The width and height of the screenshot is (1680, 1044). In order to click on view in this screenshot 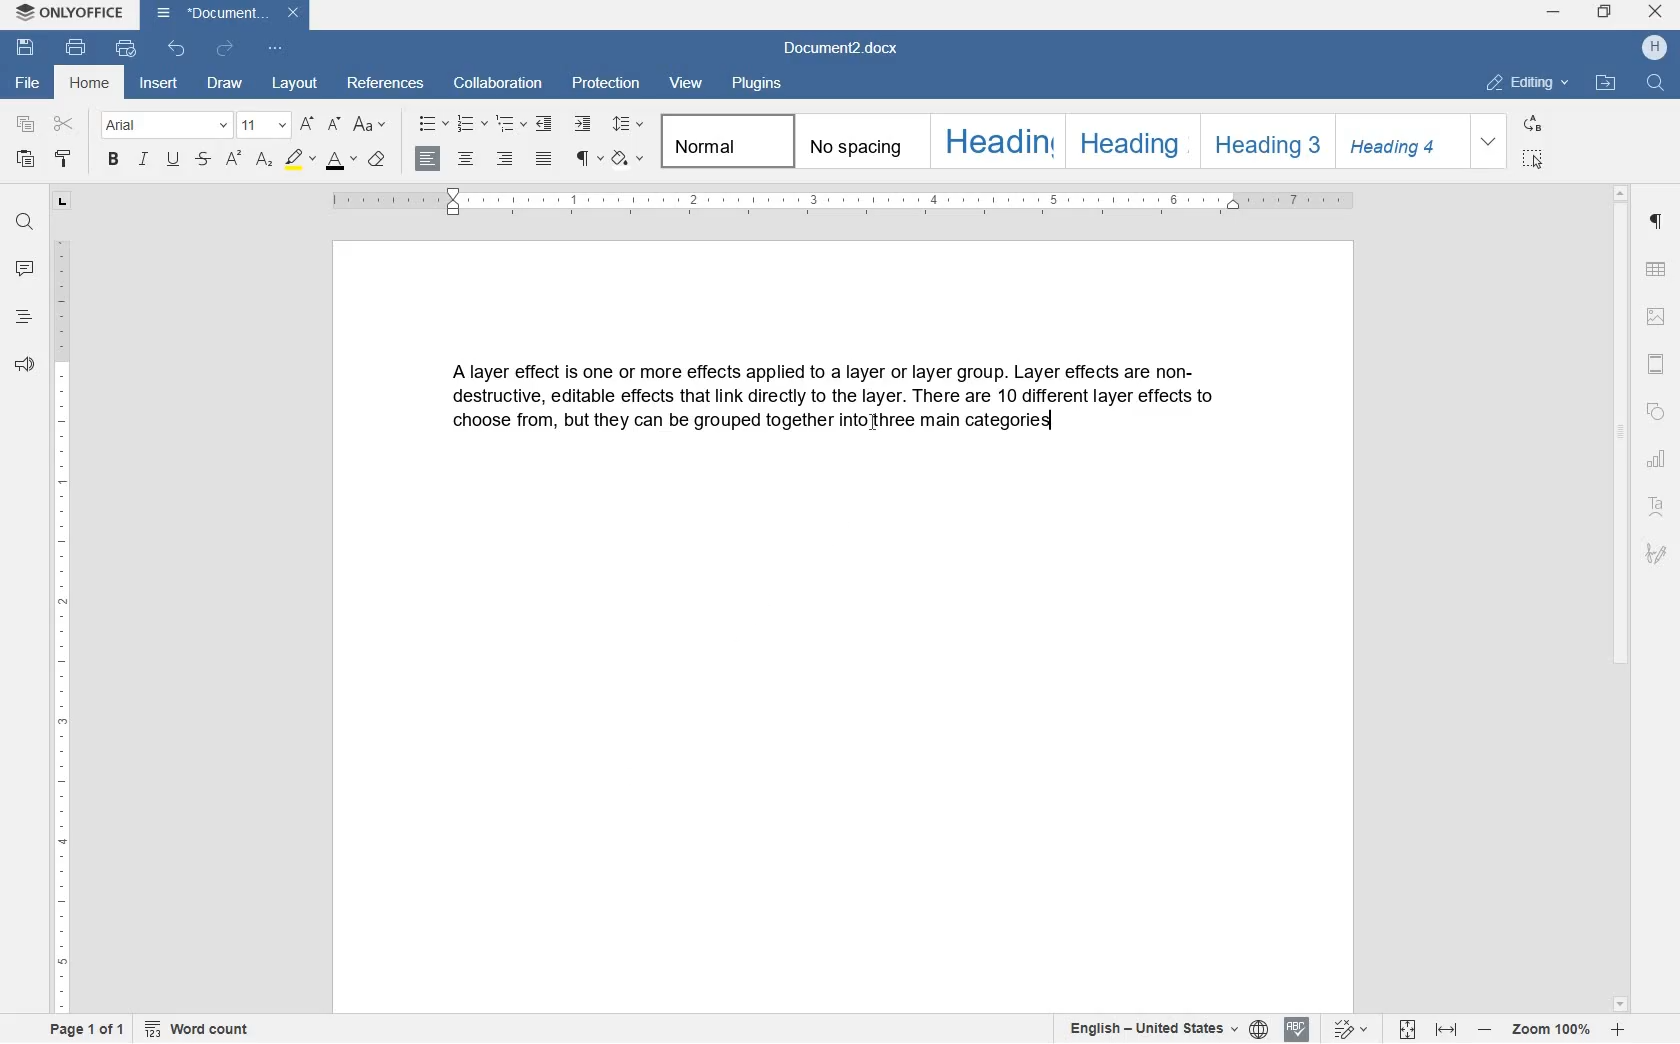, I will do `click(690, 82)`.